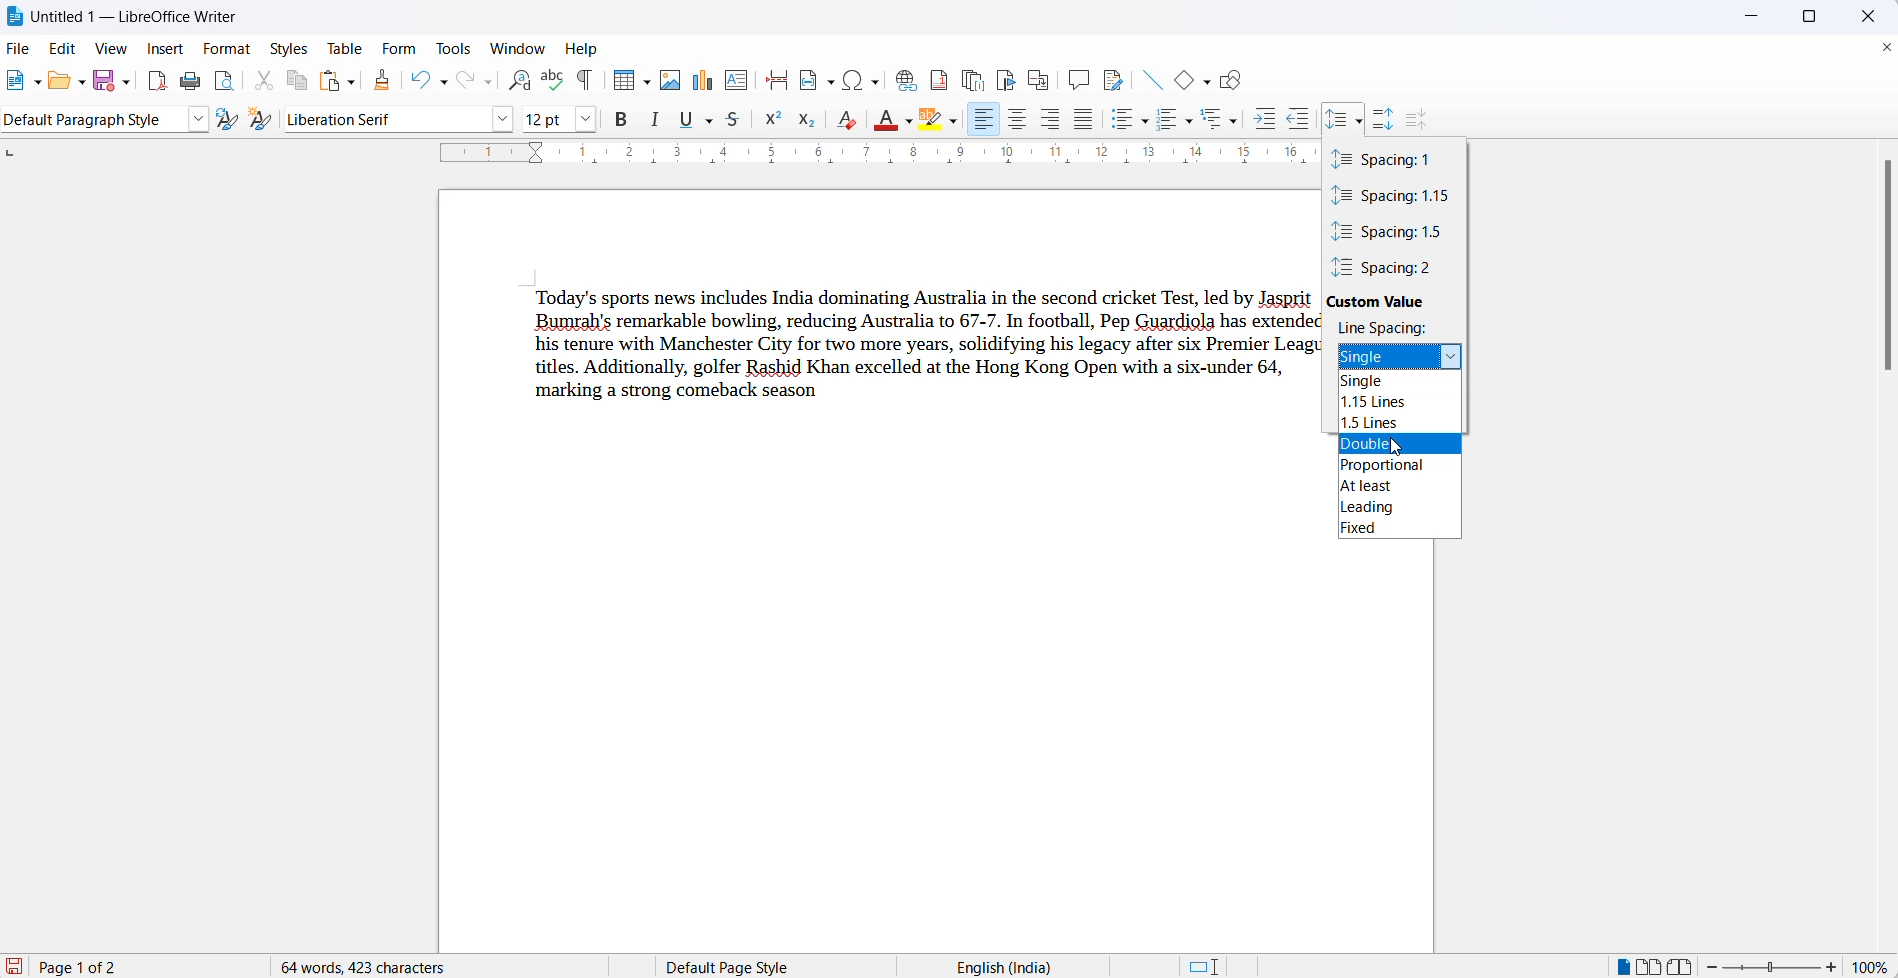 The height and width of the screenshot is (978, 1898). What do you see at coordinates (812, 118) in the screenshot?
I see `subscript` at bounding box center [812, 118].